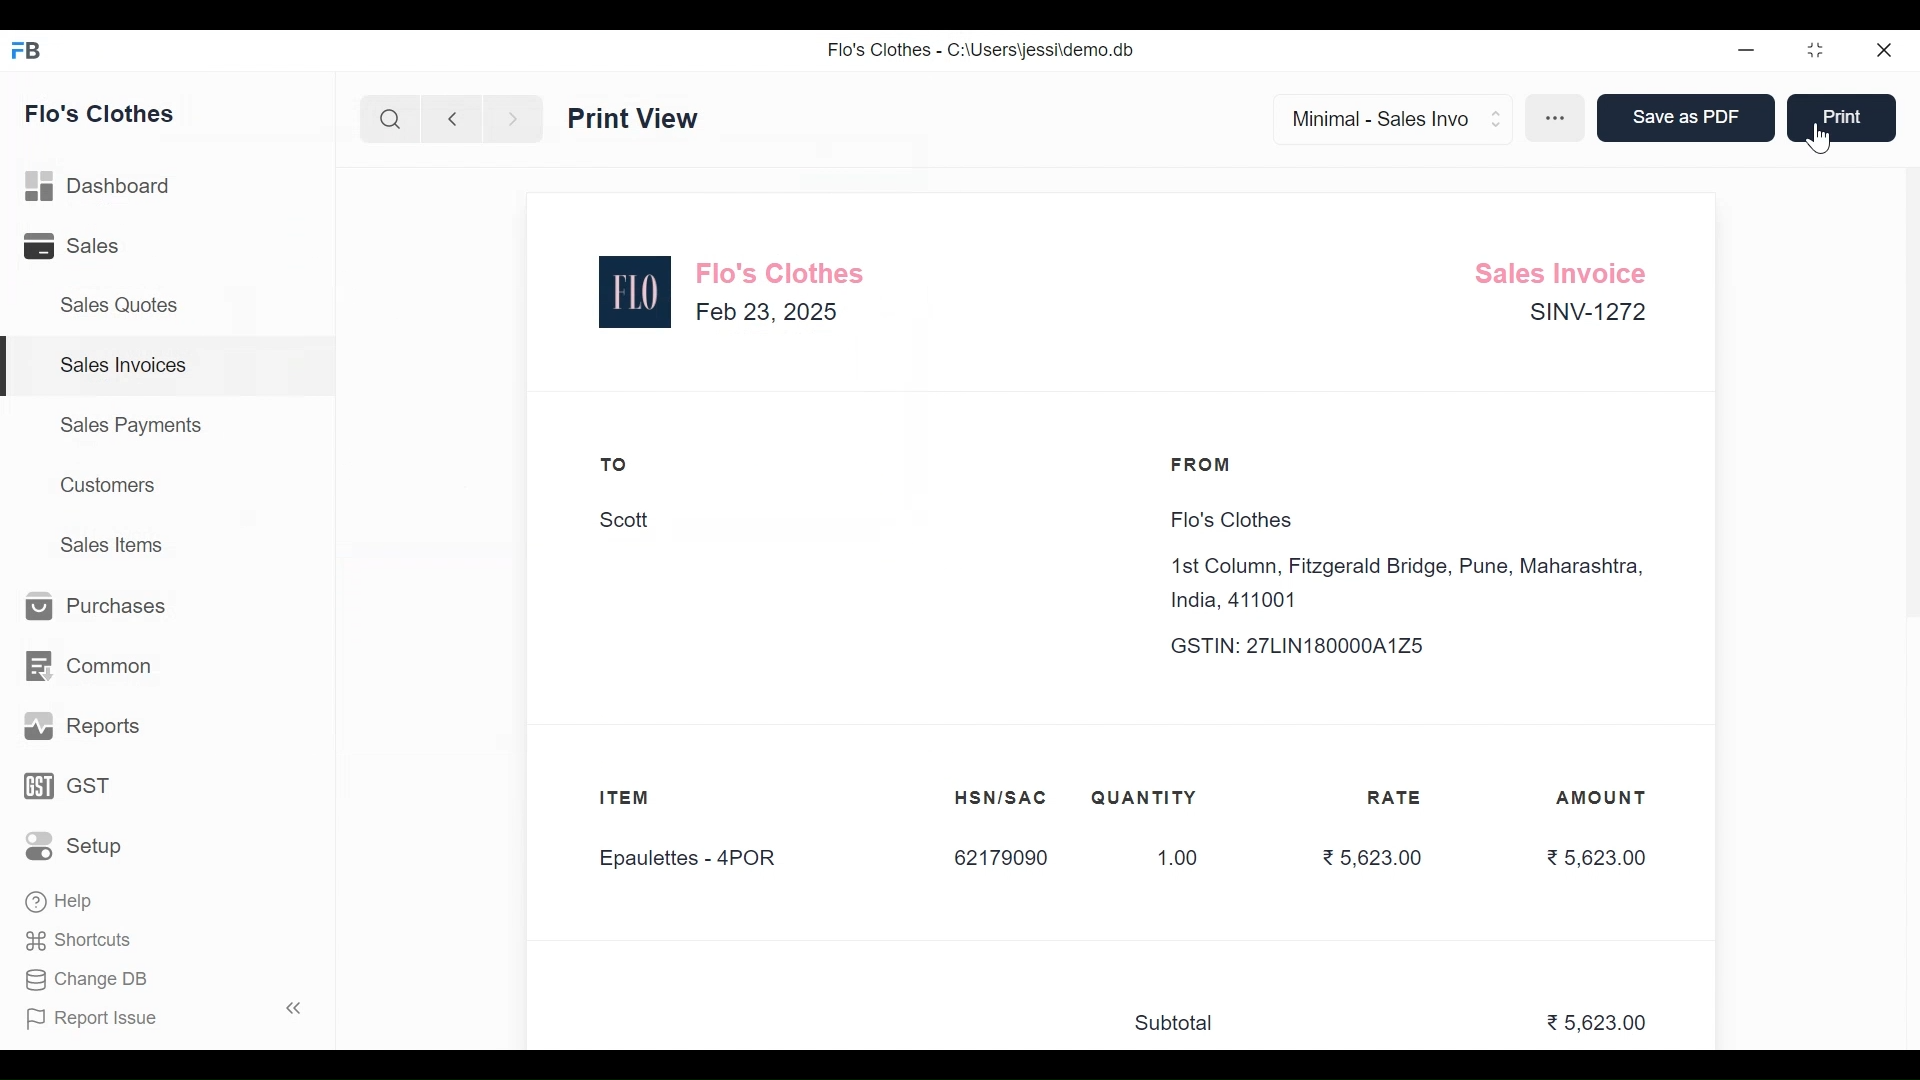 Image resolution: width=1920 pixels, height=1080 pixels. Describe the element at coordinates (1603, 799) in the screenshot. I see `AMOUNT` at that location.